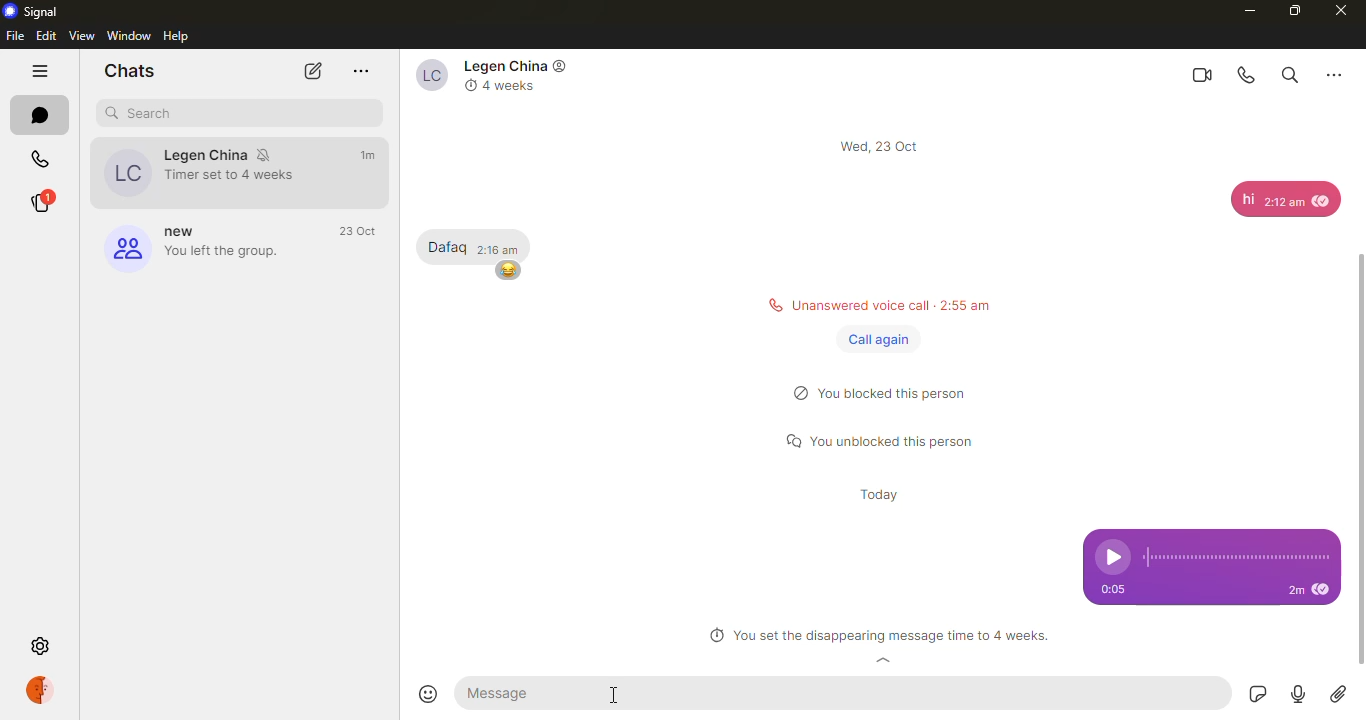 The image size is (1366, 720). What do you see at coordinates (1323, 199) in the screenshot?
I see `seen` at bounding box center [1323, 199].